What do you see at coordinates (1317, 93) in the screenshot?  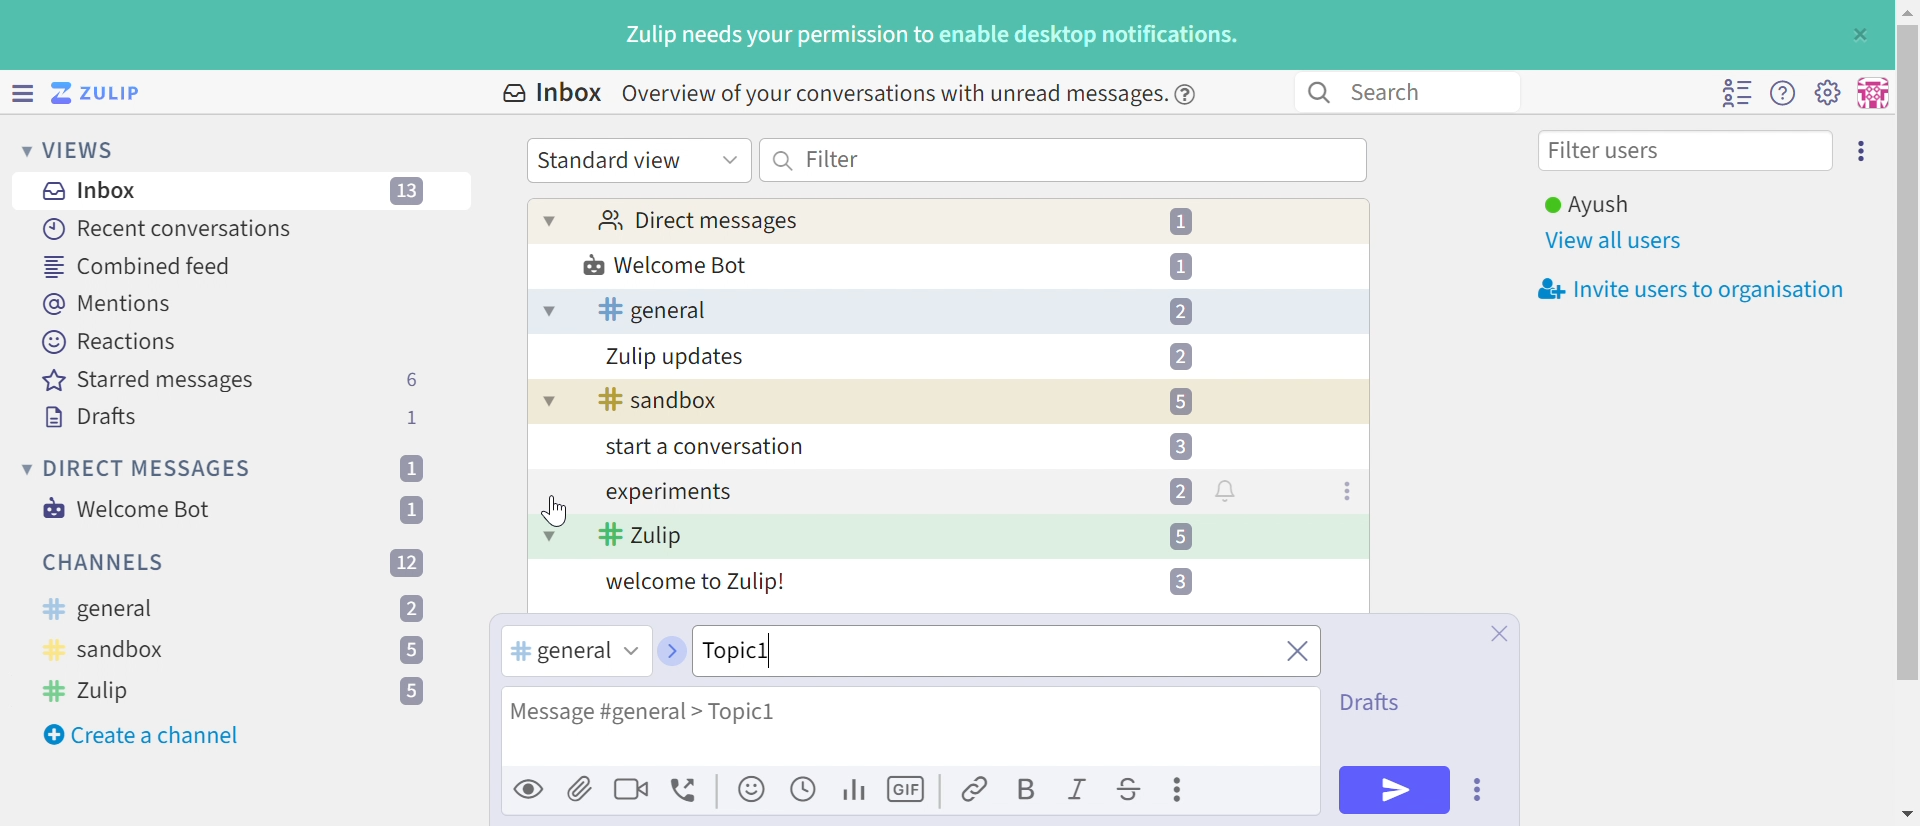 I see `Search` at bounding box center [1317, 93].